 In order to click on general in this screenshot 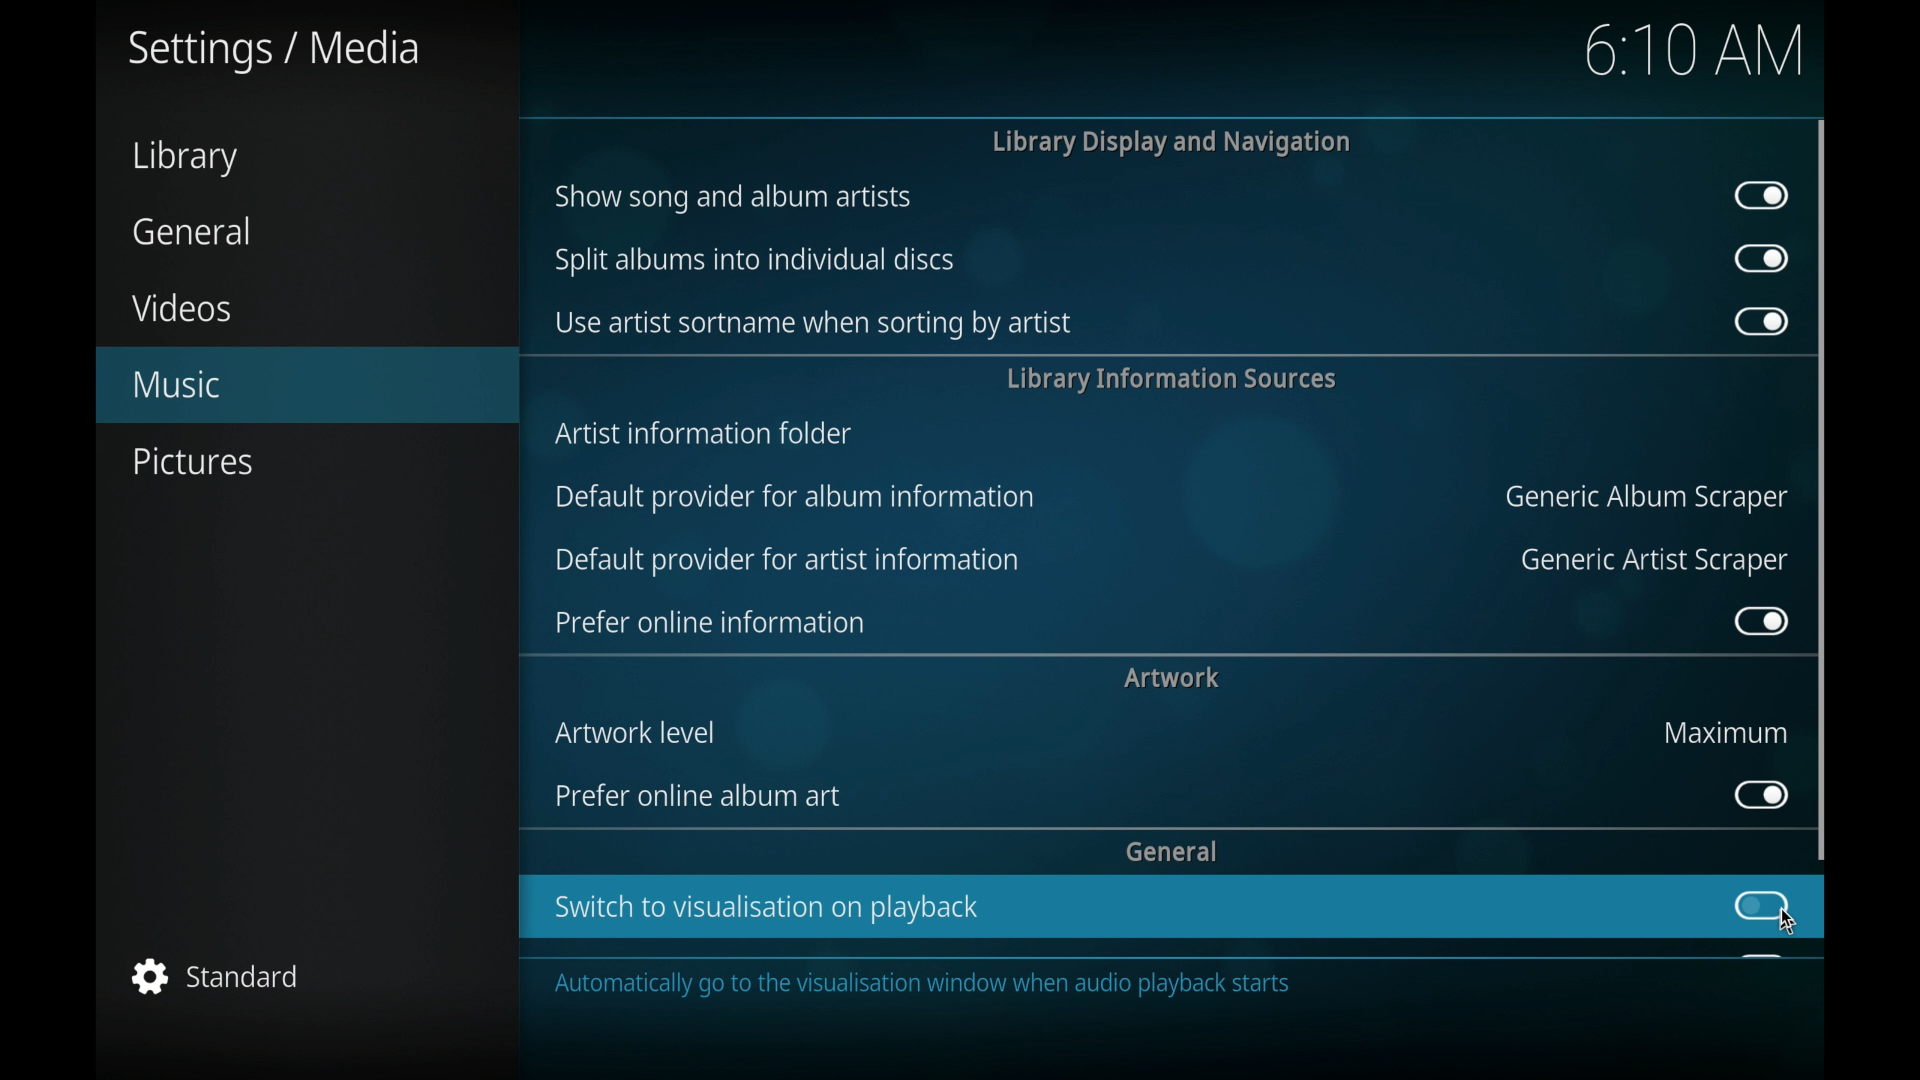, I will do `click(1172, 850)`.